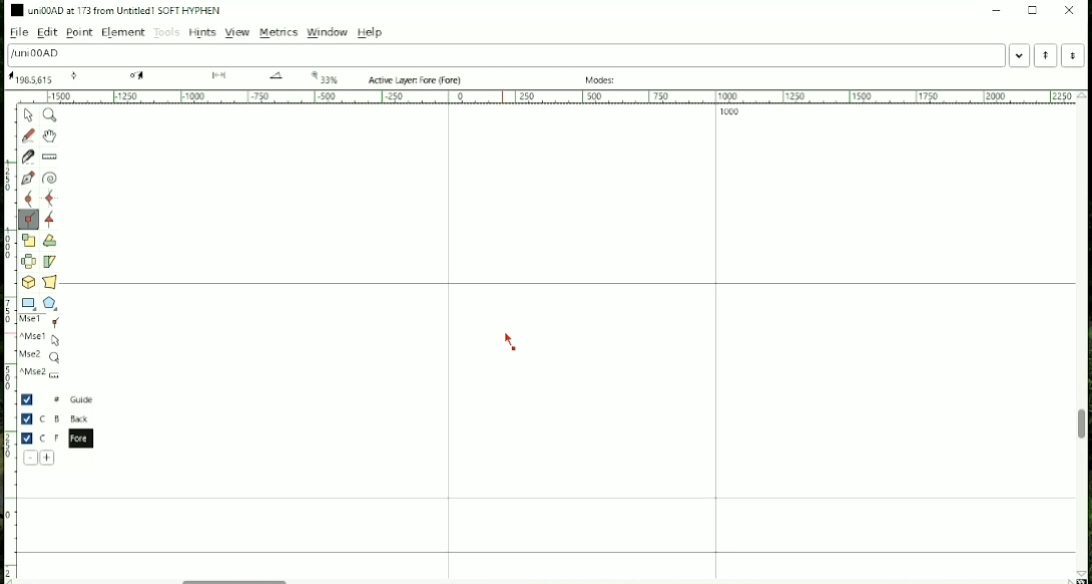 The height and width of the screenshot is (584, 1092). What do you see at coordinates (138, 76) in the screenshot?
I see `173 Oxad U+00AD "uni00AD" SOFT HYPHEN` at bounding box center [138, 76].